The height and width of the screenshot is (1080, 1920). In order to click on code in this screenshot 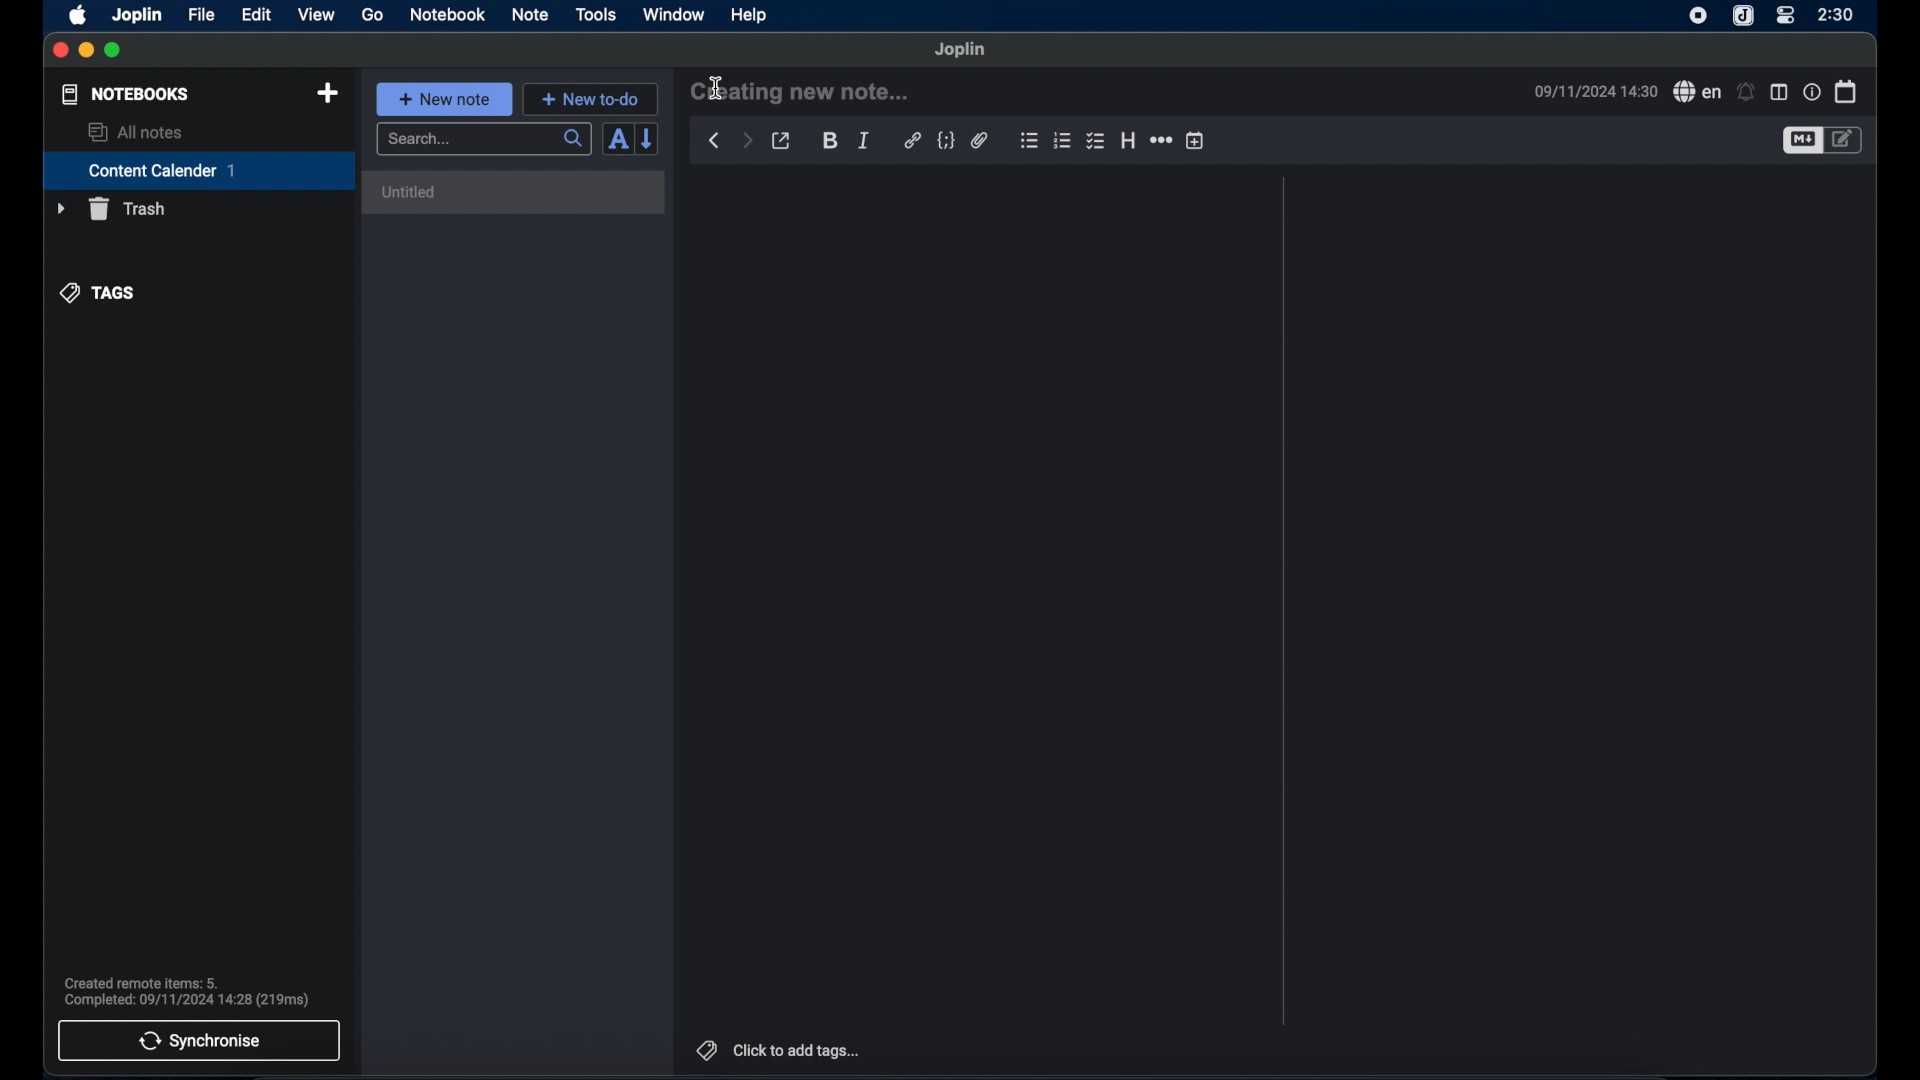, I will do `click(945, 141)`.